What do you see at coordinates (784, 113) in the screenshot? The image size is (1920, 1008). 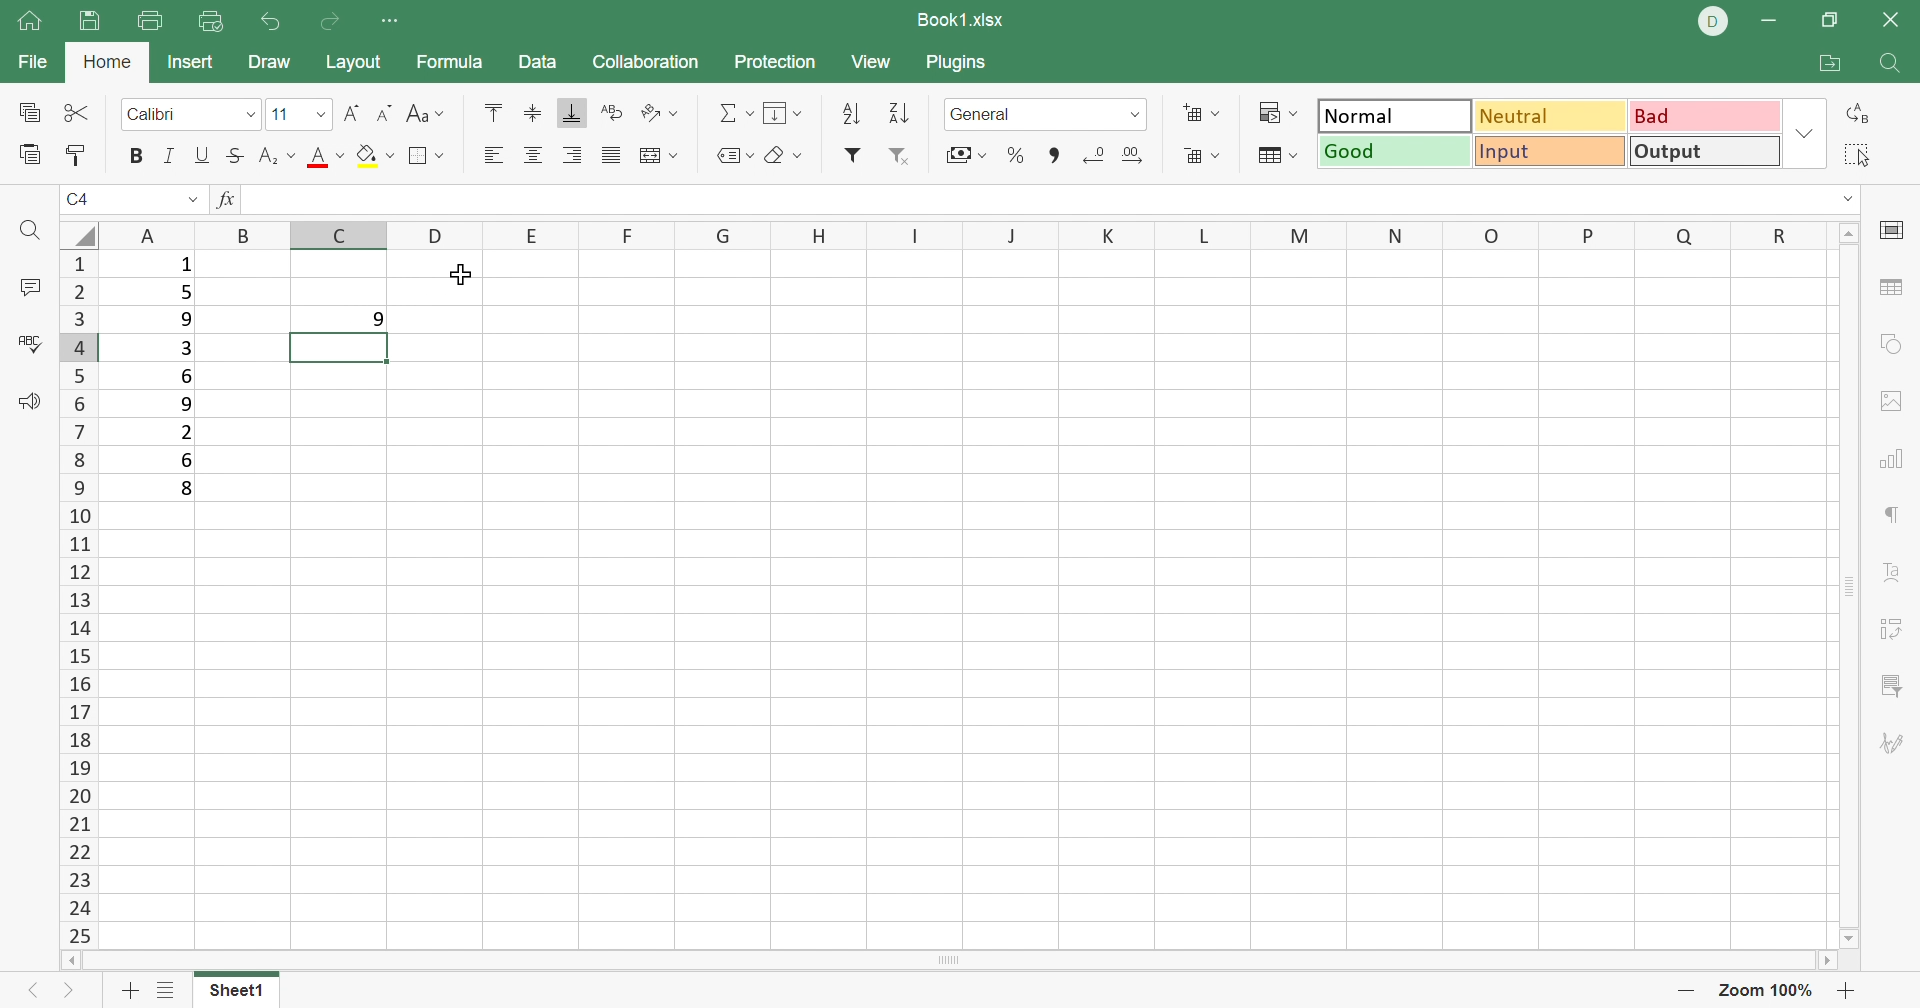 I see `Fill` at bounding box center [784, 113].